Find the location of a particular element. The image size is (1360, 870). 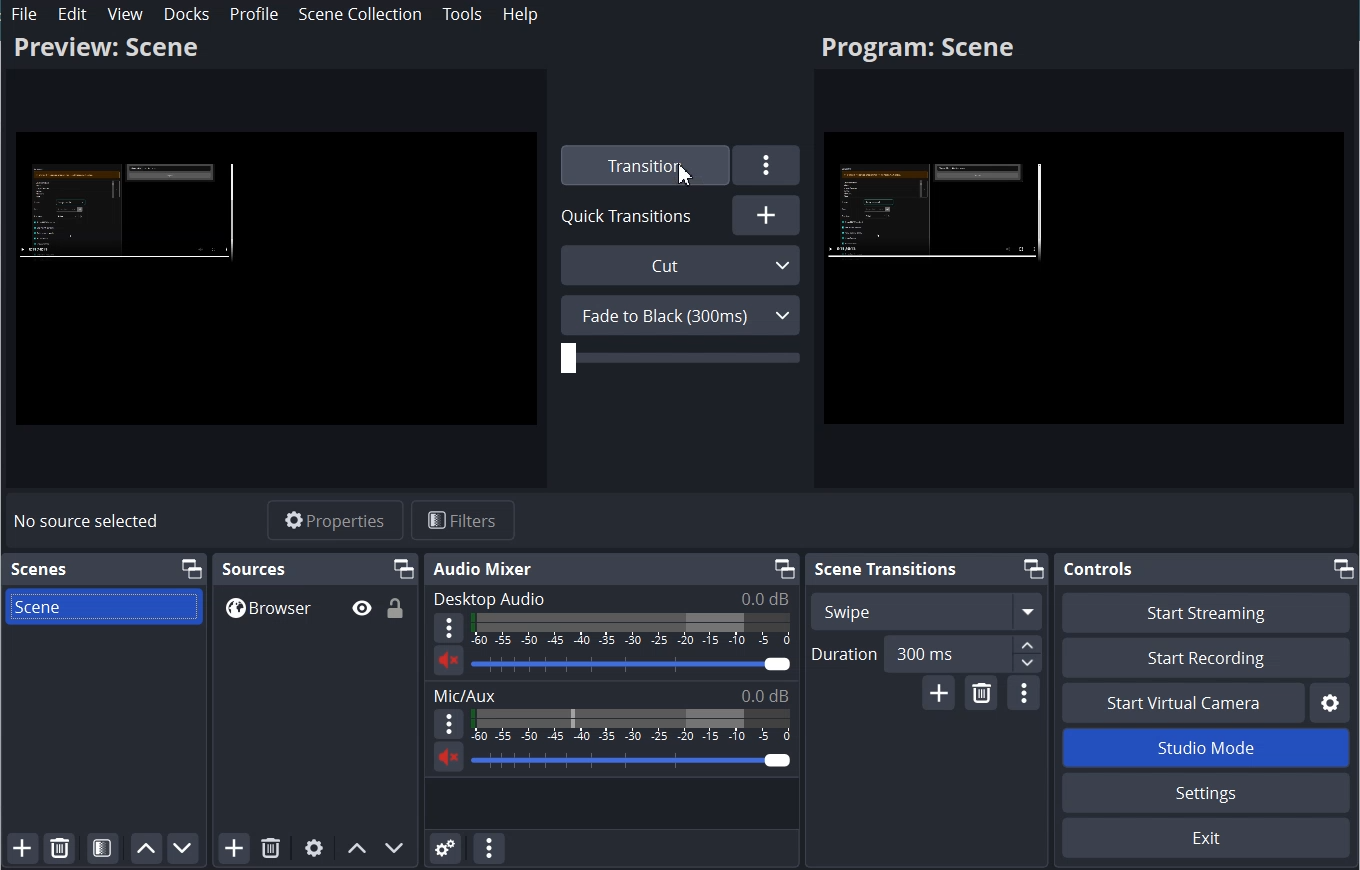

View is located at coordinates (126, 14).